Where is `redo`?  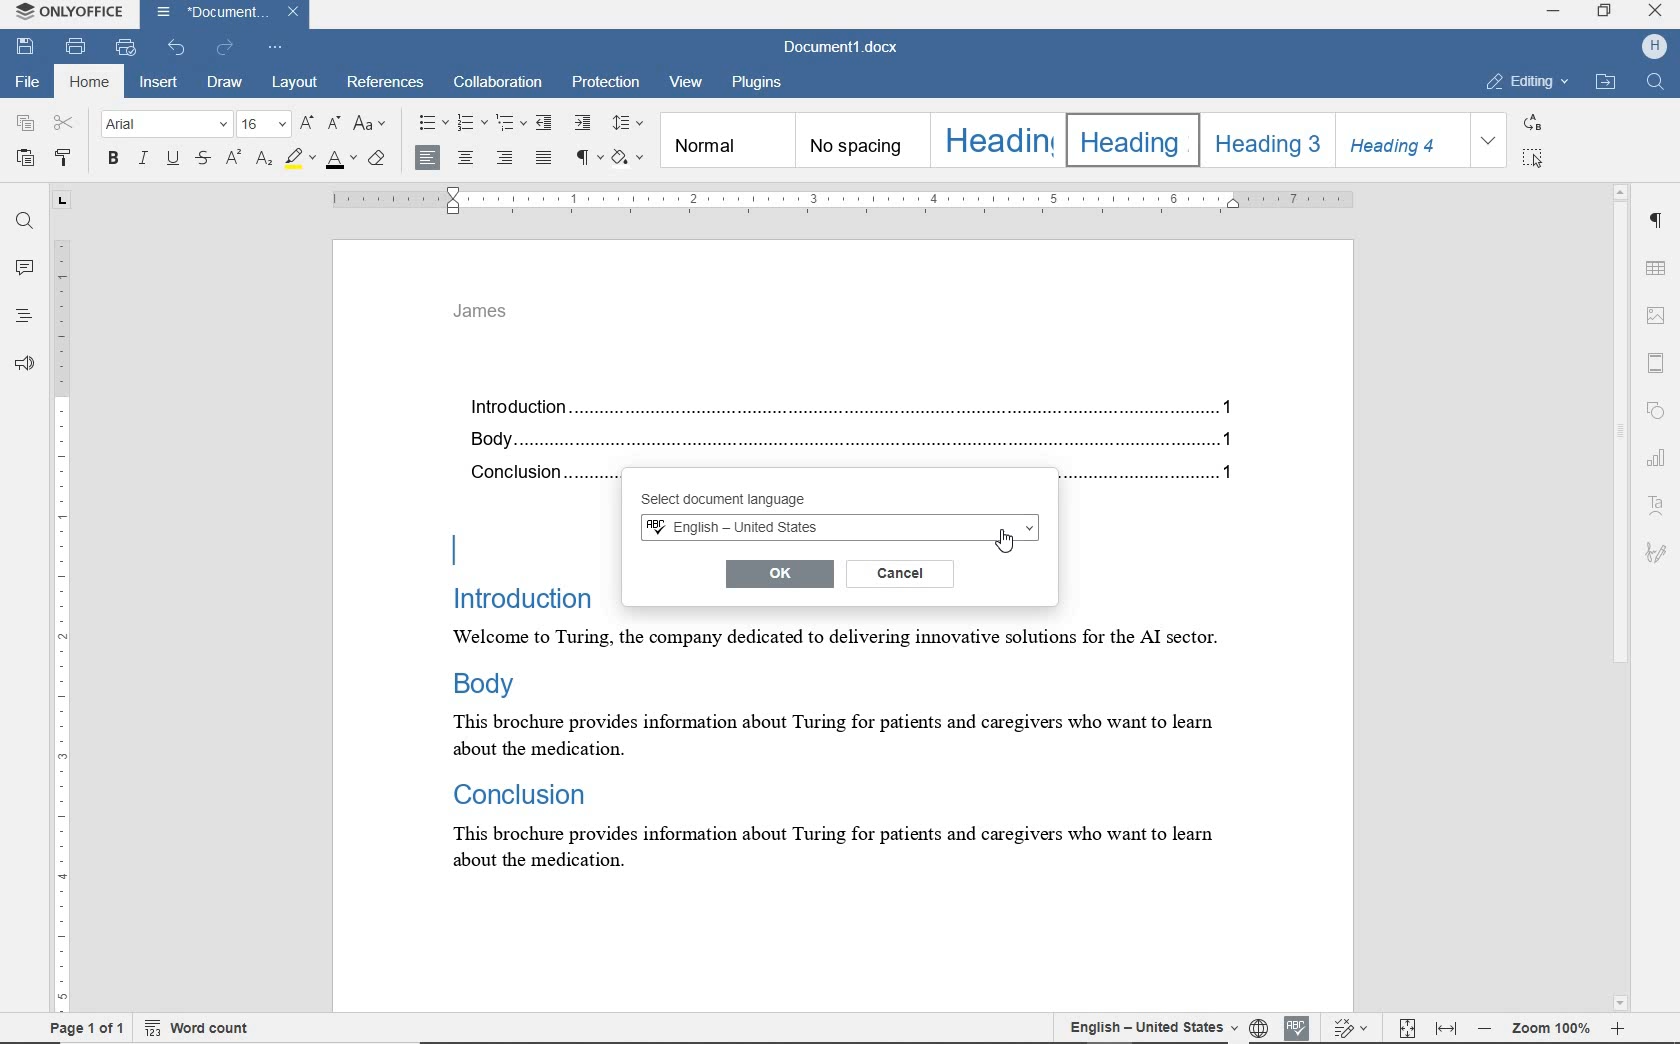 redo is located at coordinates (225, 48).